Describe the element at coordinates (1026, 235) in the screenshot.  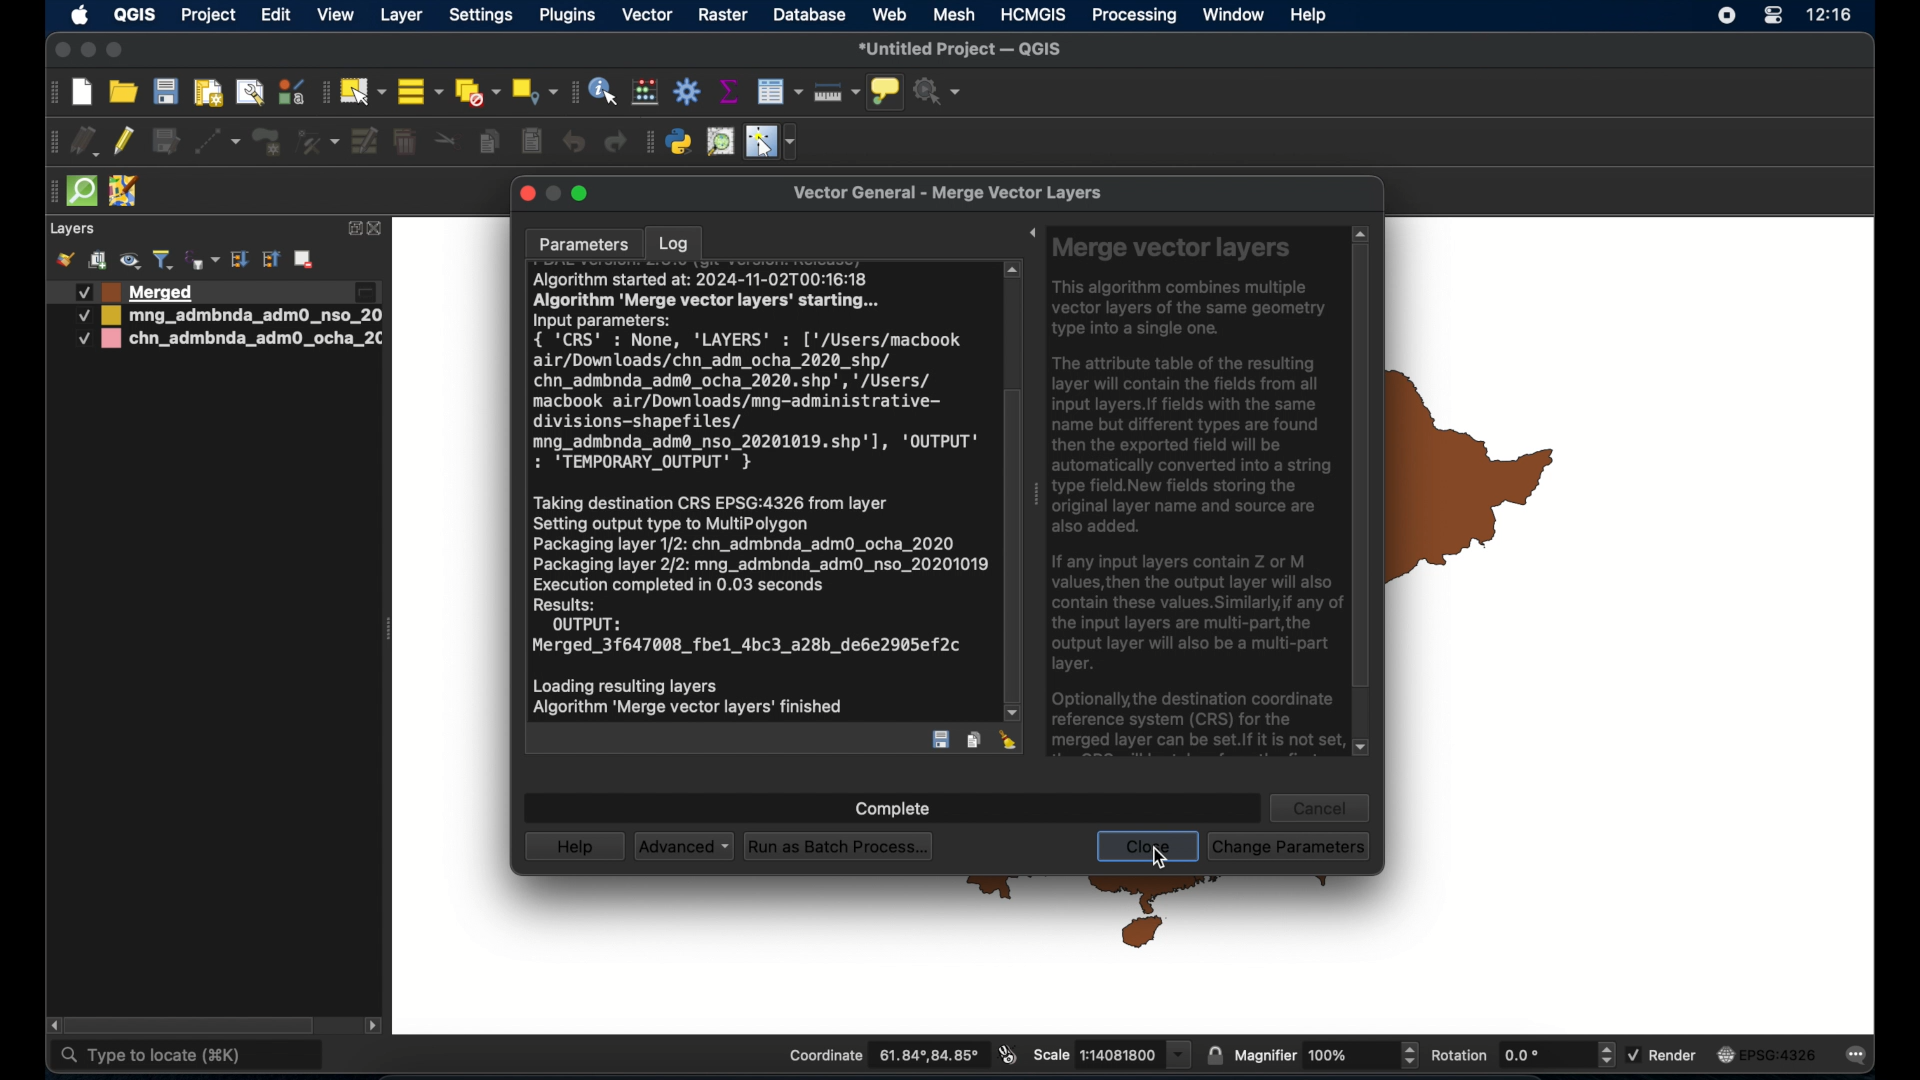
I see `expand` at that location.